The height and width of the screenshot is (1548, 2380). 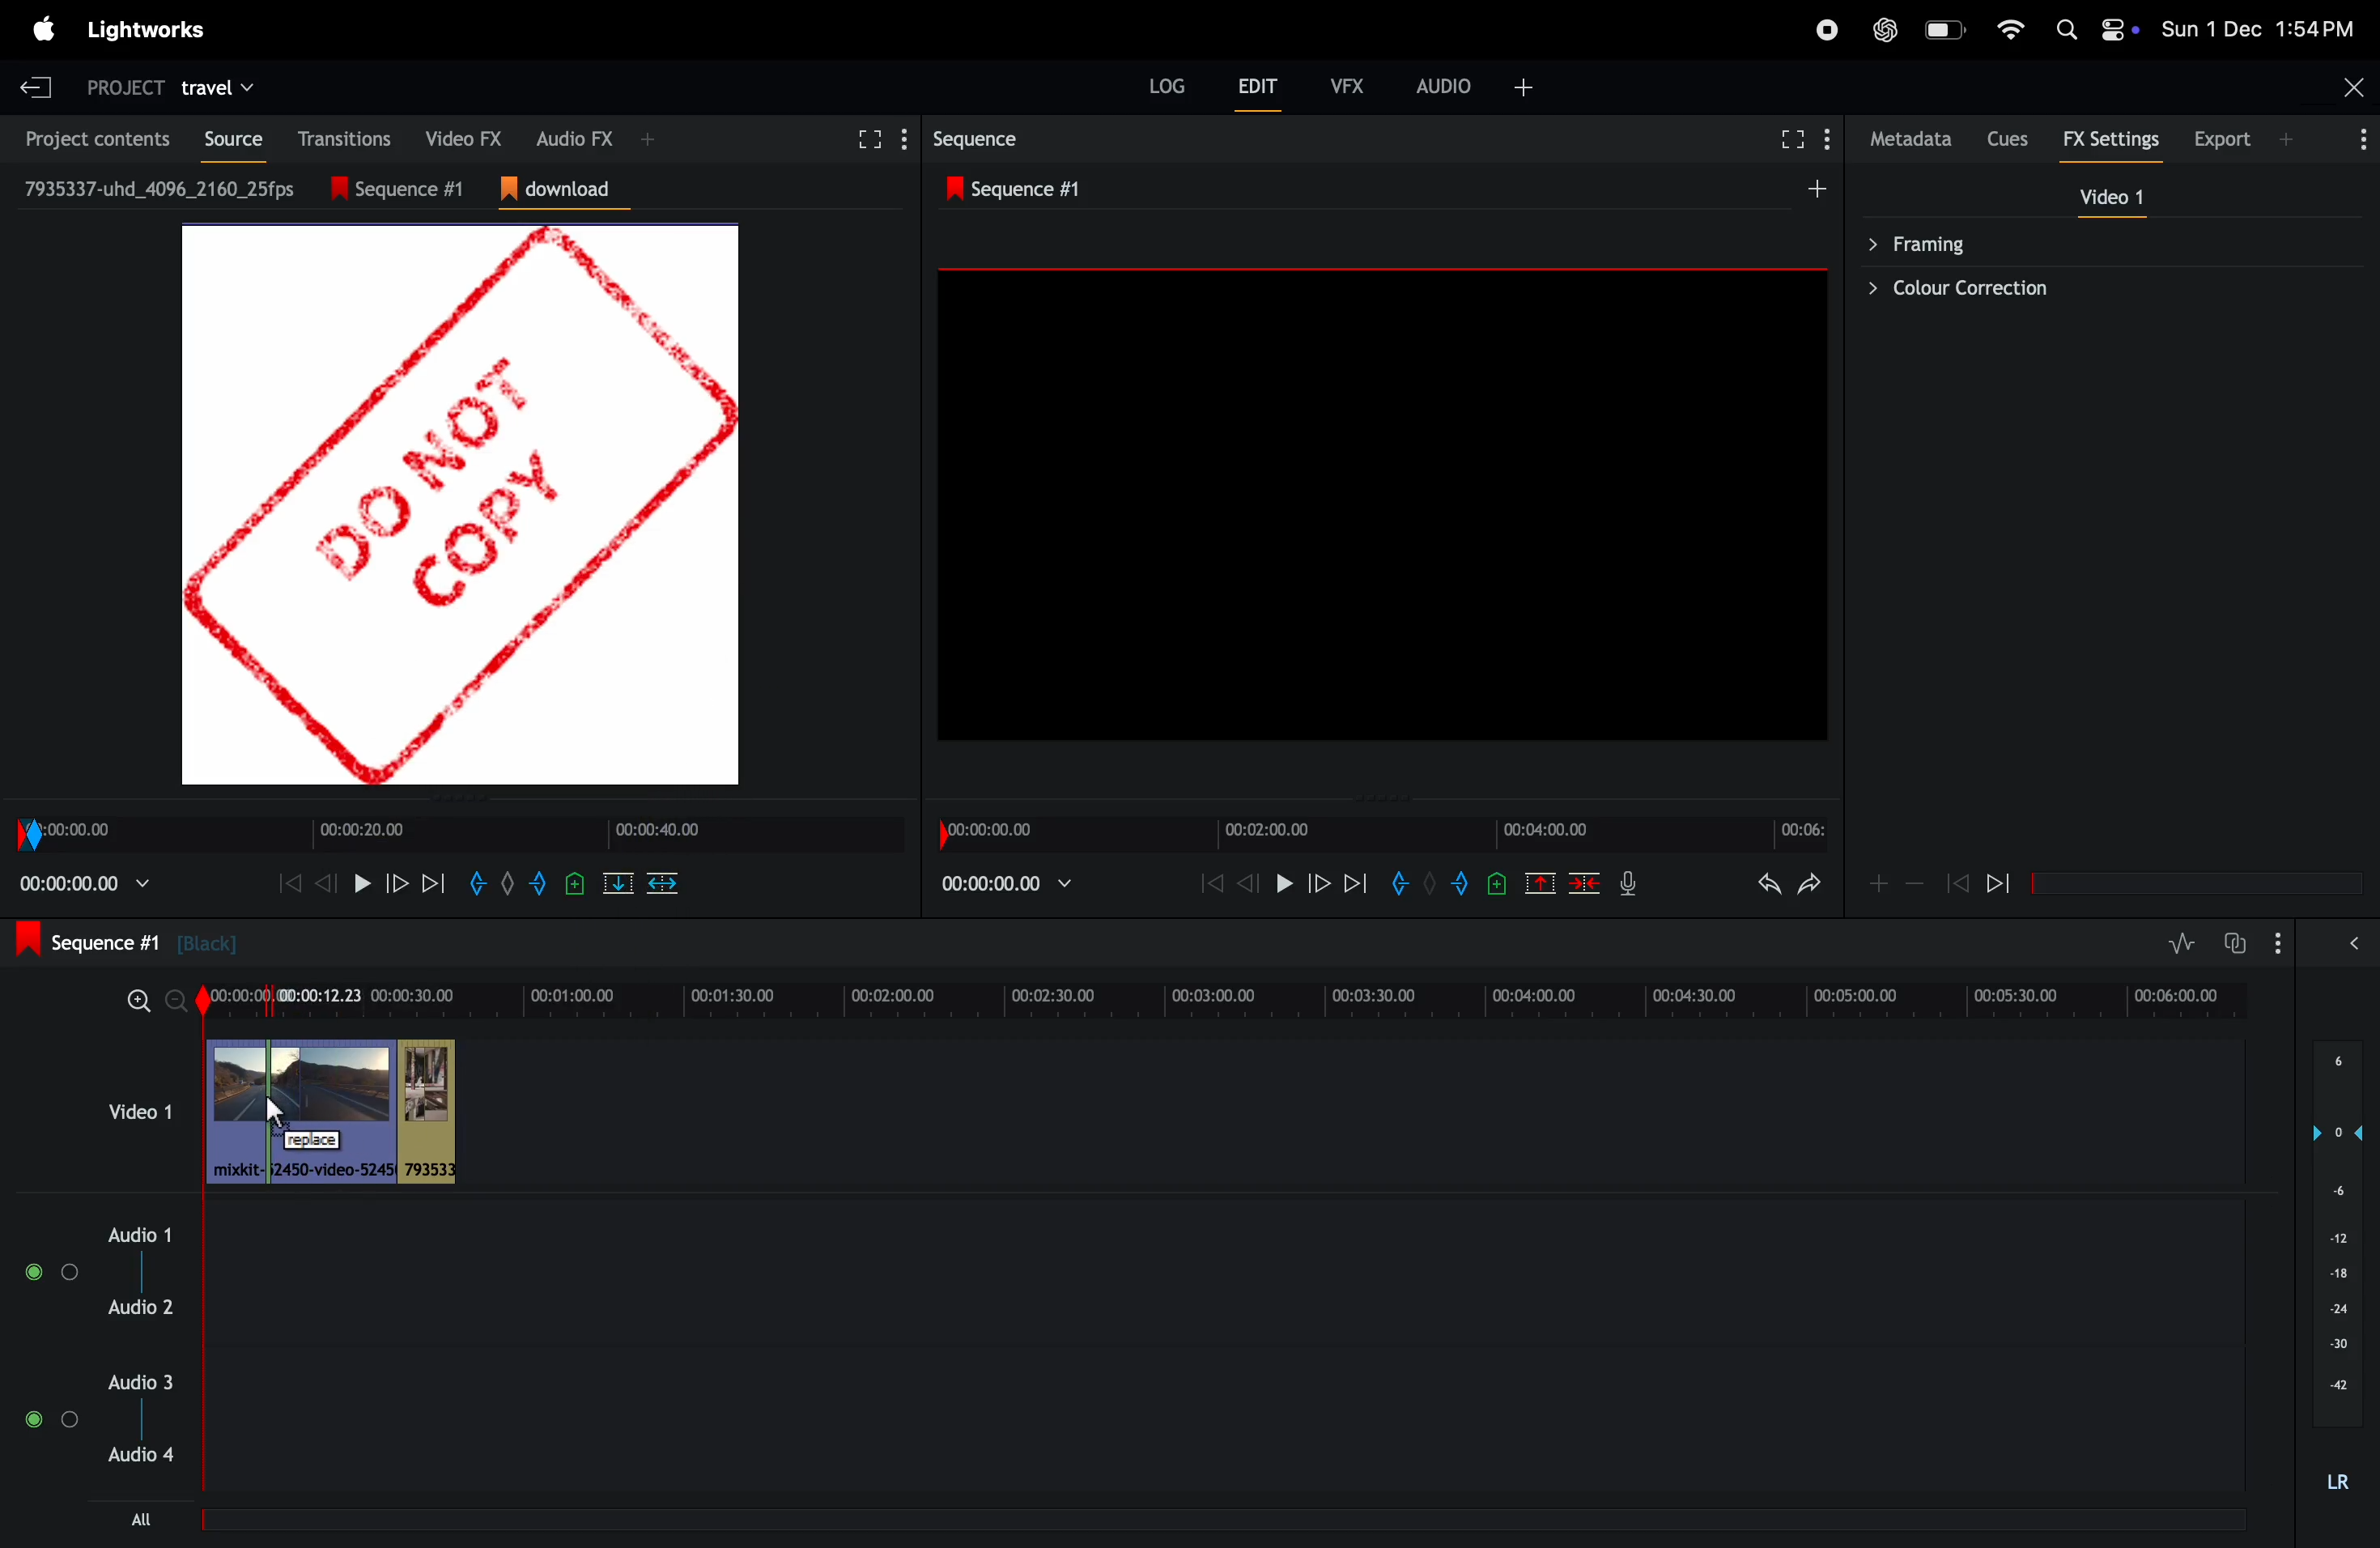 What do you see at coordinates (1524, 88) in the screenshot?
I see `Add` at bounding box center [1524, 88].